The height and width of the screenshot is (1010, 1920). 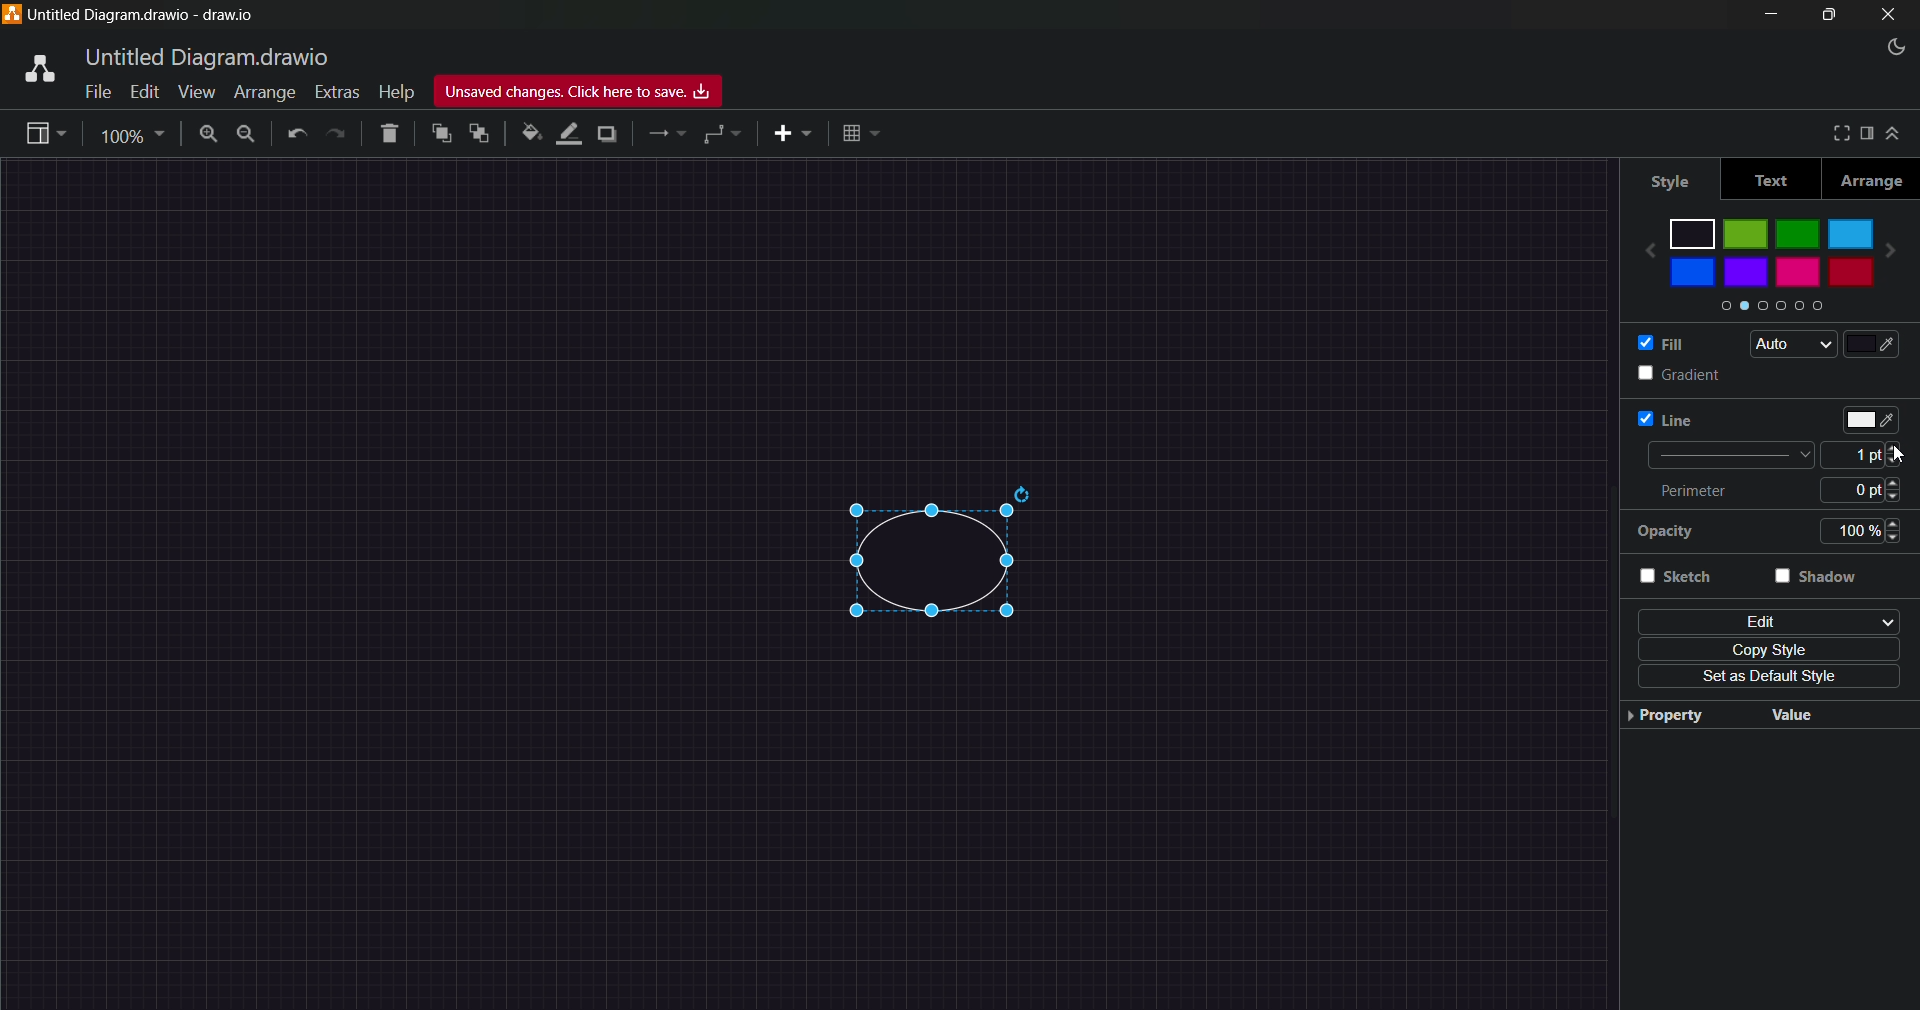 I want to click on table, so click(x=857, y=133).